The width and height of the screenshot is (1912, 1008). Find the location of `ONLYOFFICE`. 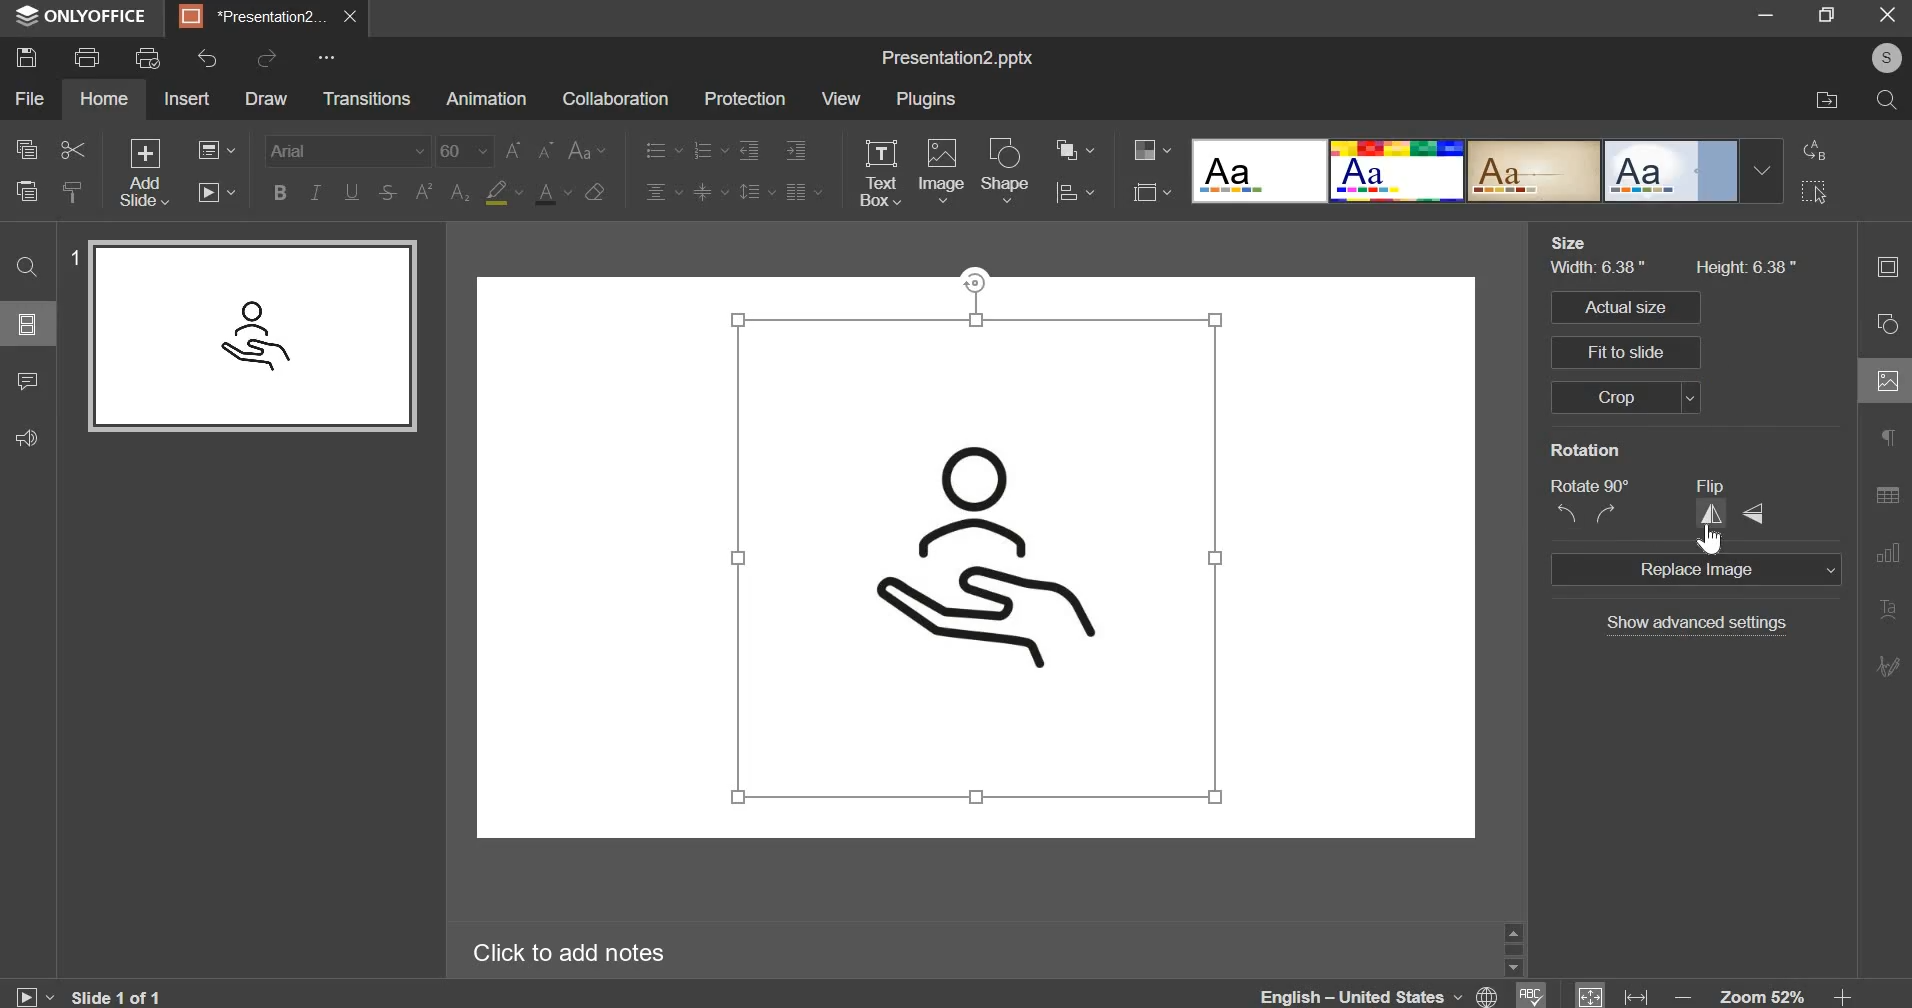

ONLYOFFICE is located at coordinates (80, 18).